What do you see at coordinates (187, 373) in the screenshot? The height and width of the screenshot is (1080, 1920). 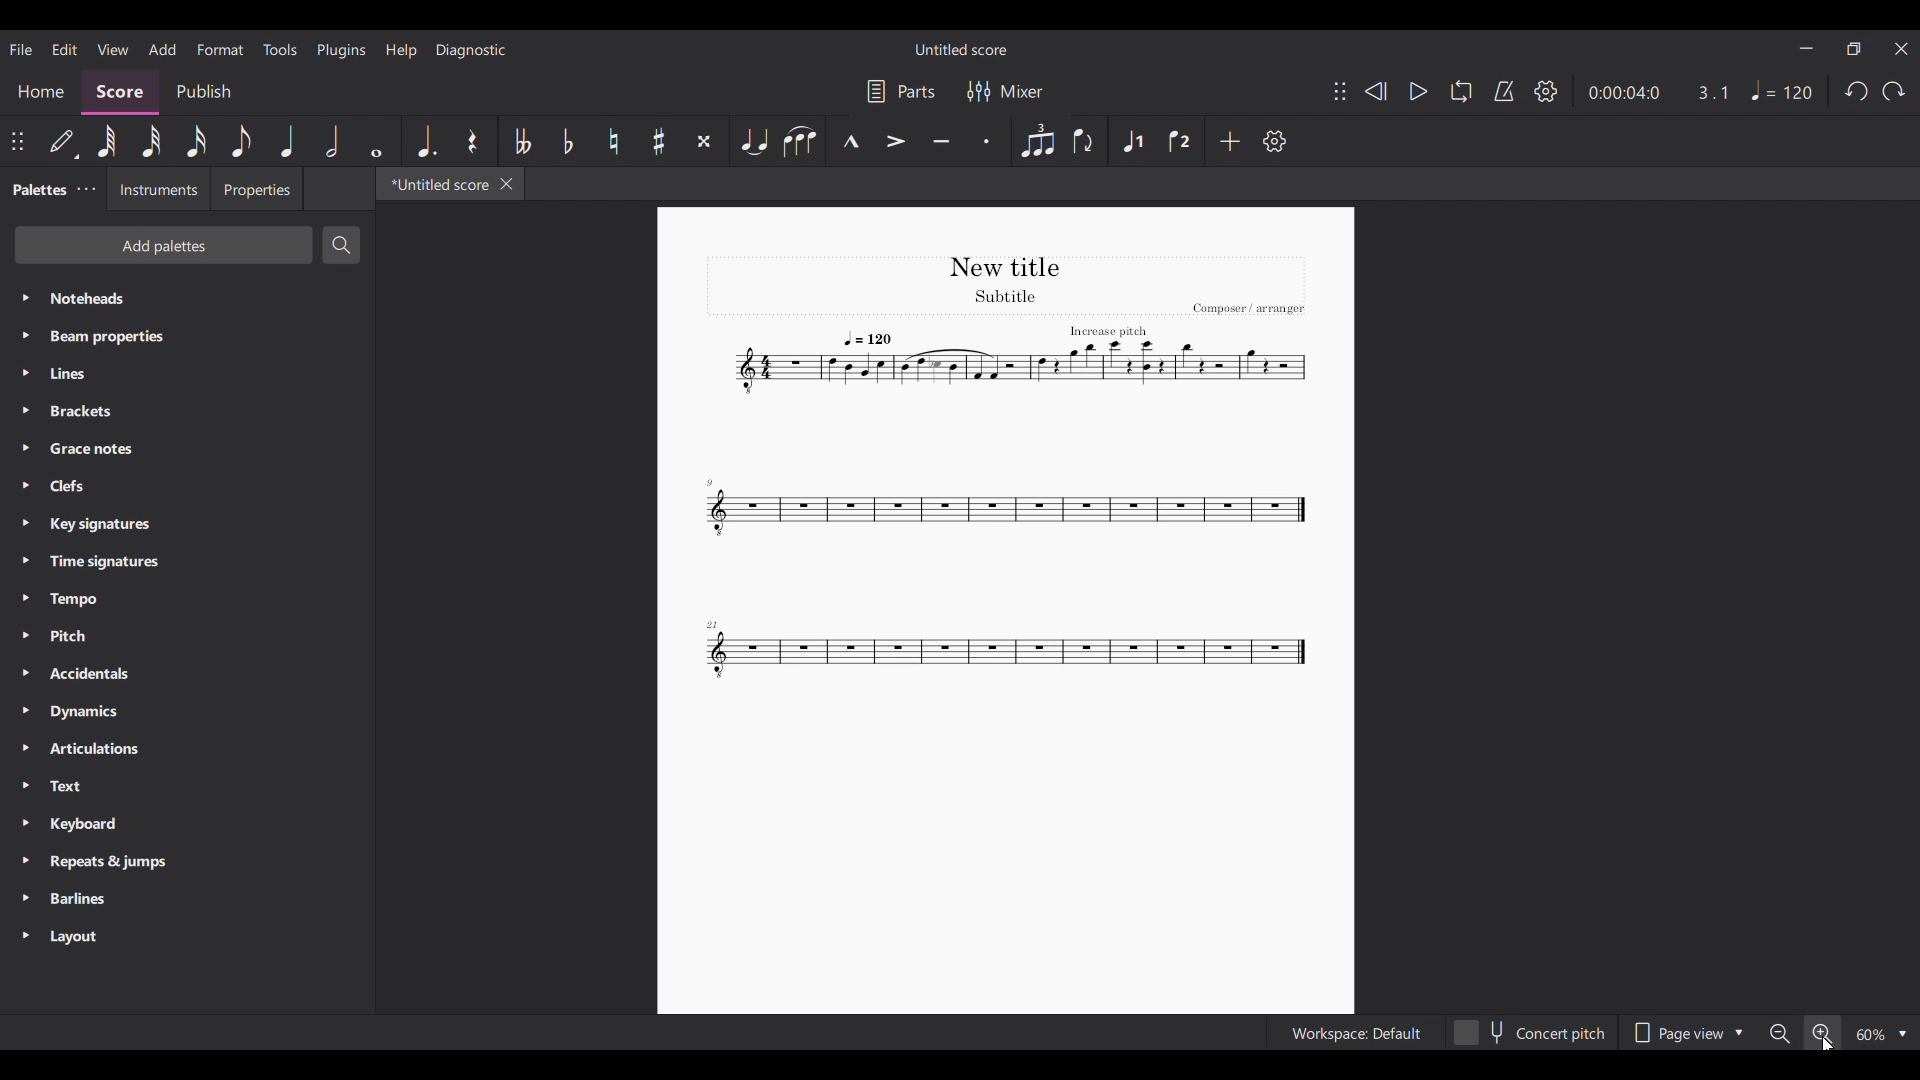 I see `Lines` at bounding box center [187, 373].